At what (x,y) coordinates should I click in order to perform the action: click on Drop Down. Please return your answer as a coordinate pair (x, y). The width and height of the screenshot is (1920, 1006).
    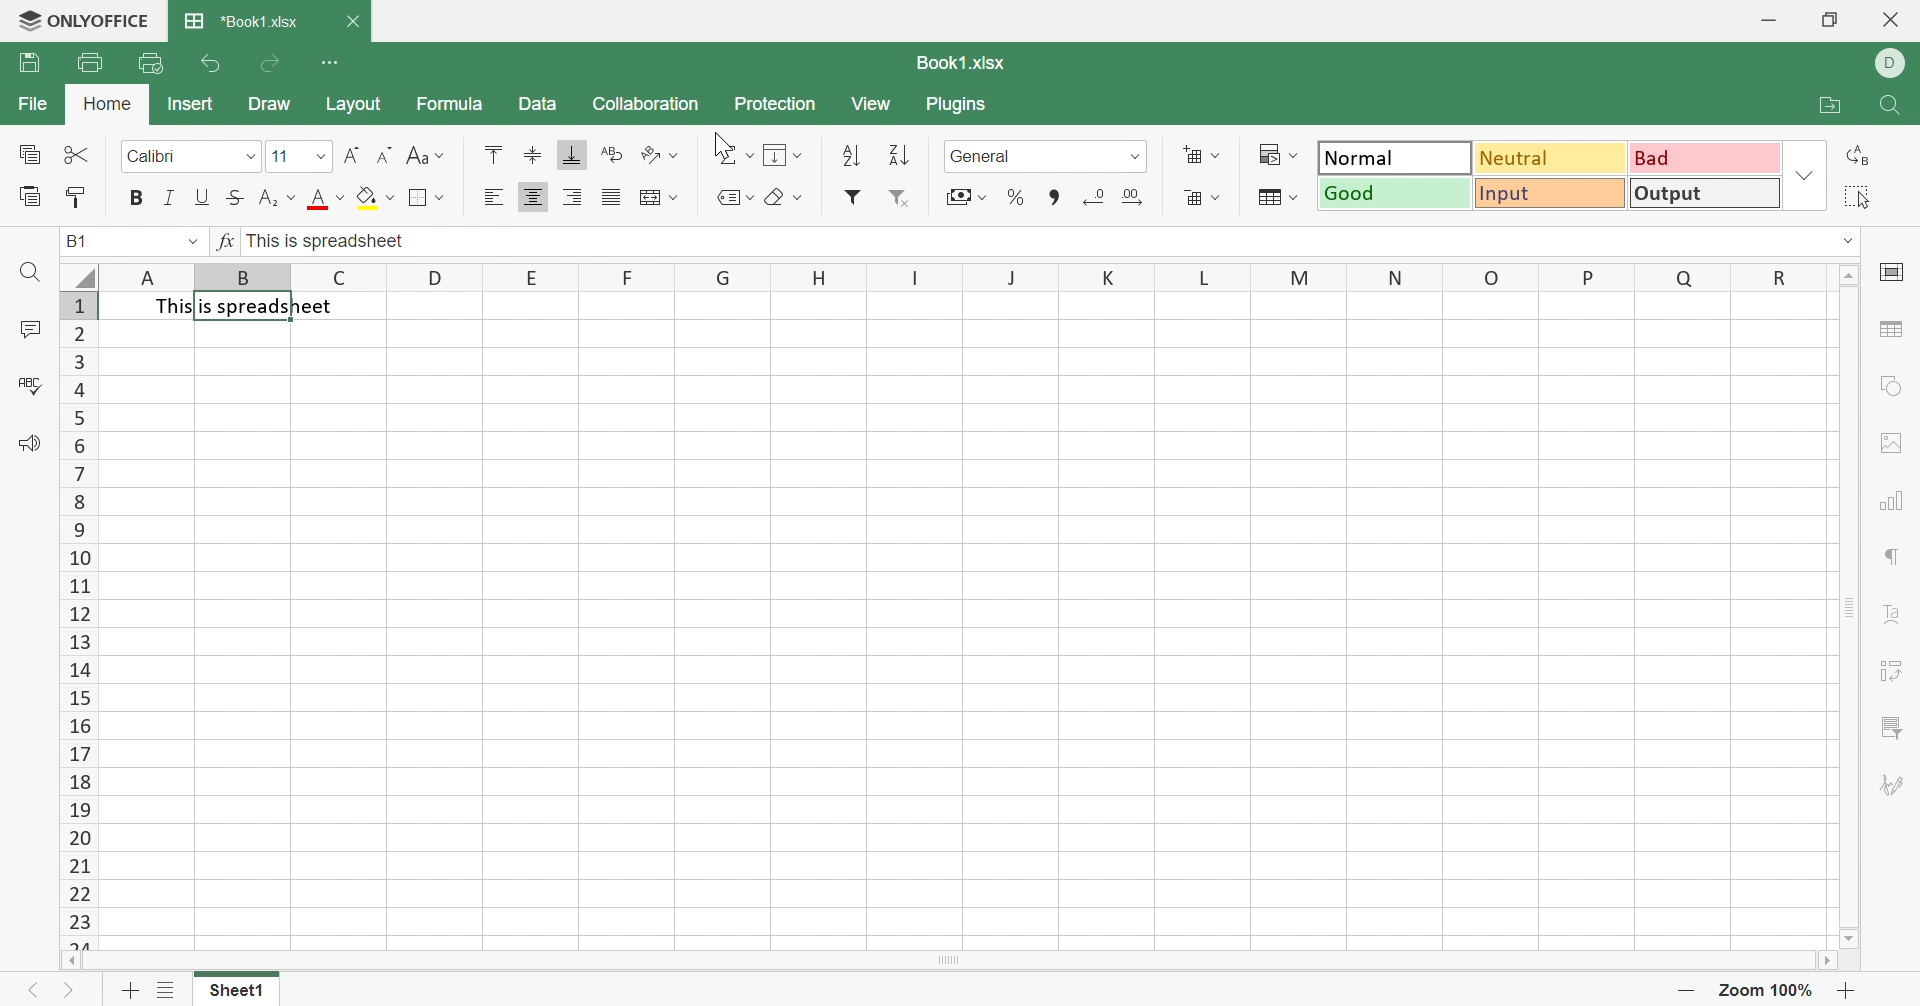
    Looking at the image, I should click on (442, 155).